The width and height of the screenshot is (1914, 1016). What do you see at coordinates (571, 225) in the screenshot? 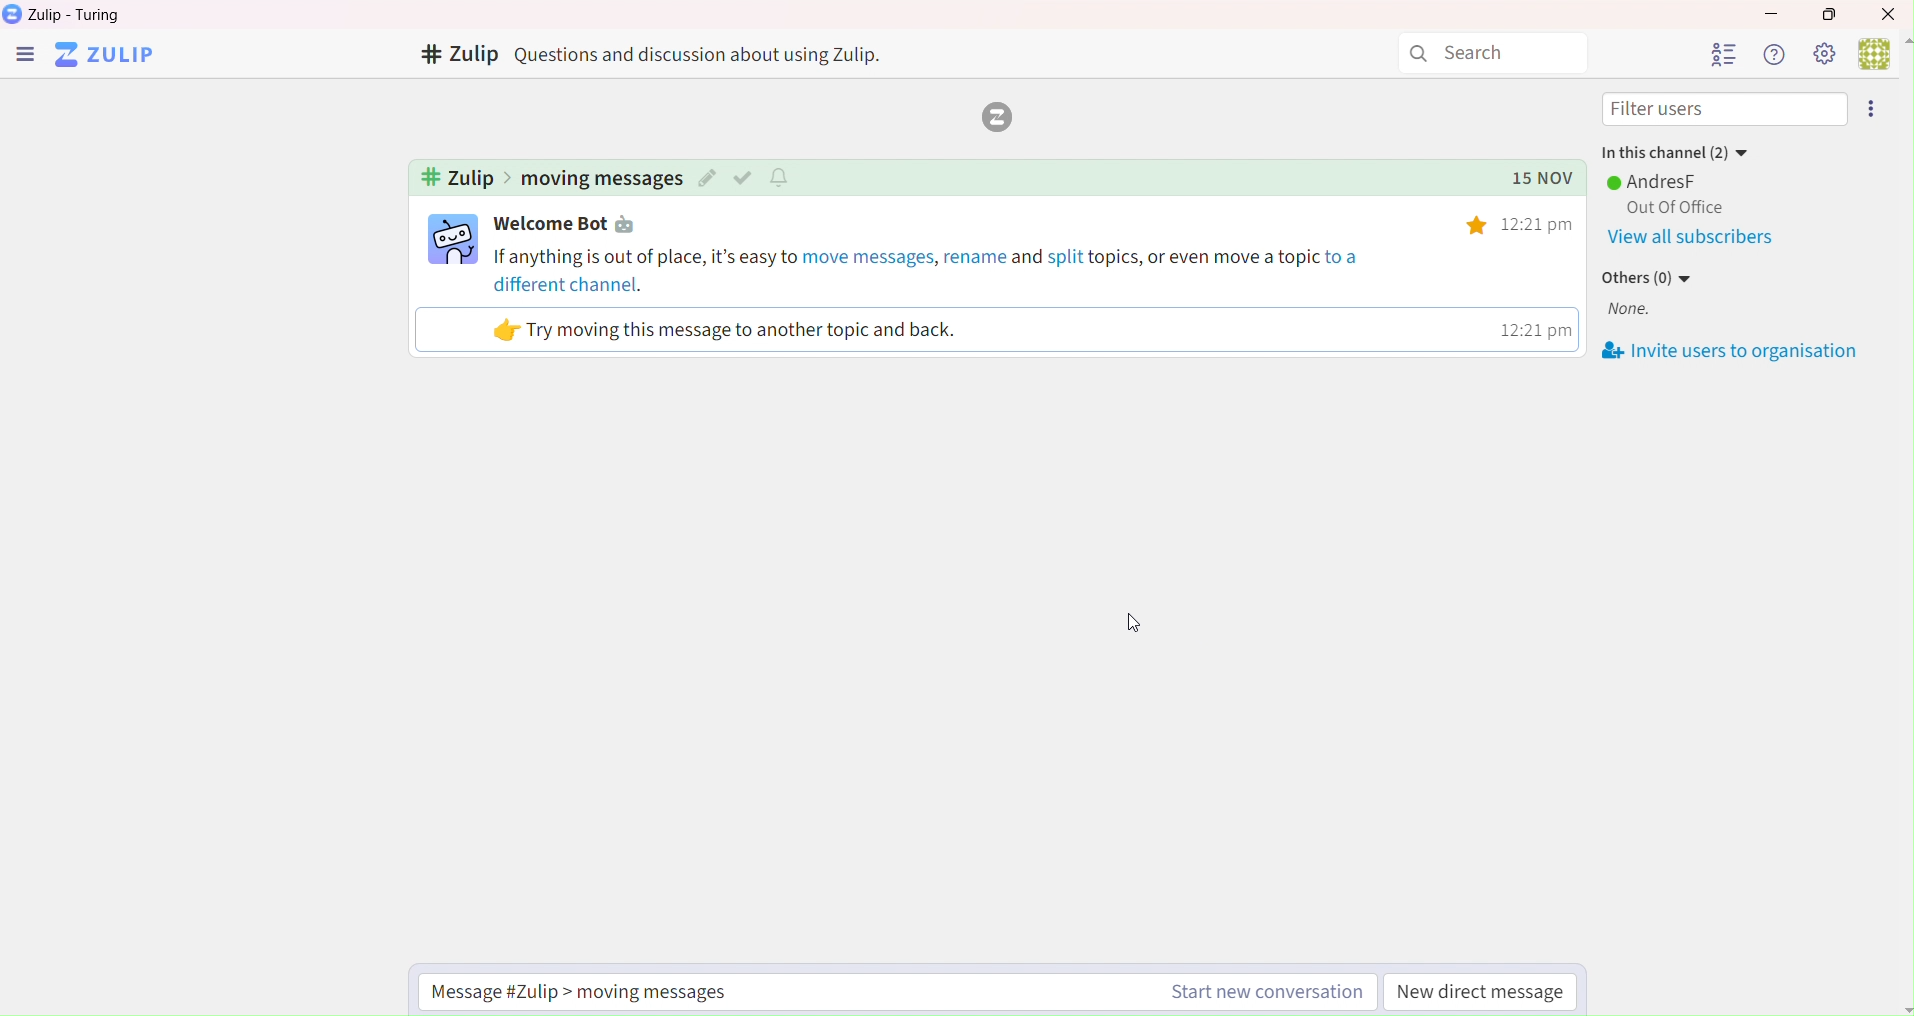
I see `Welcome Bot ` at bounding box center [571, 225].